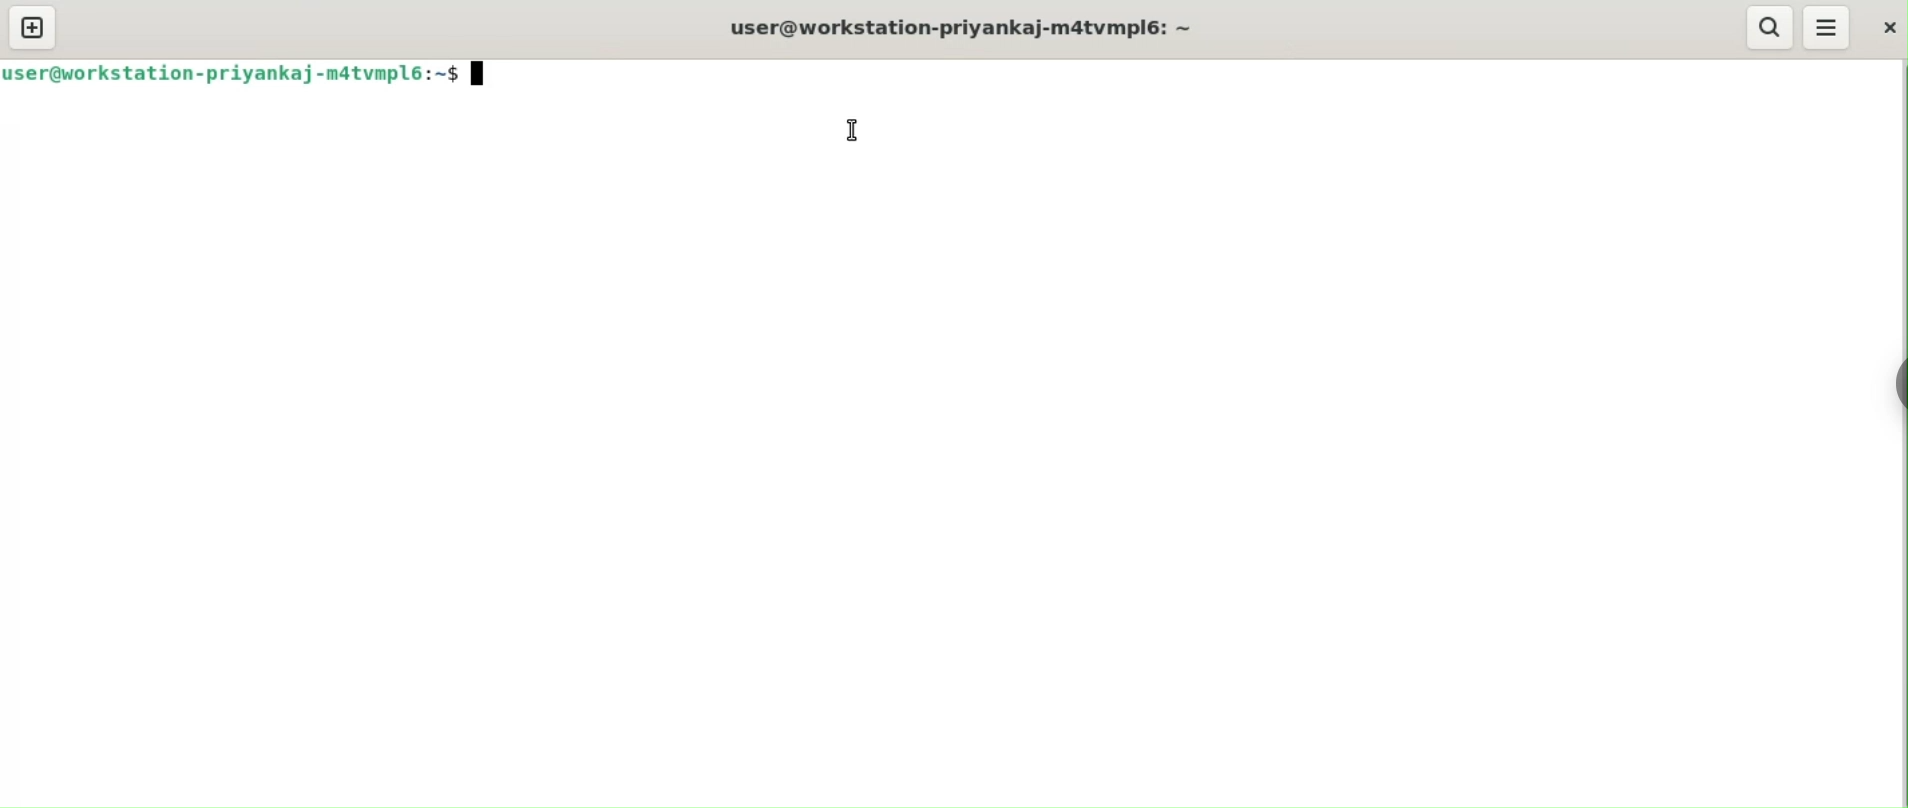 The width and height of the screenshot is (1908, 808). What do you see at coordinates (1885, 31) in the screenshot?
I see `close` at bounding box center [1885, 31].